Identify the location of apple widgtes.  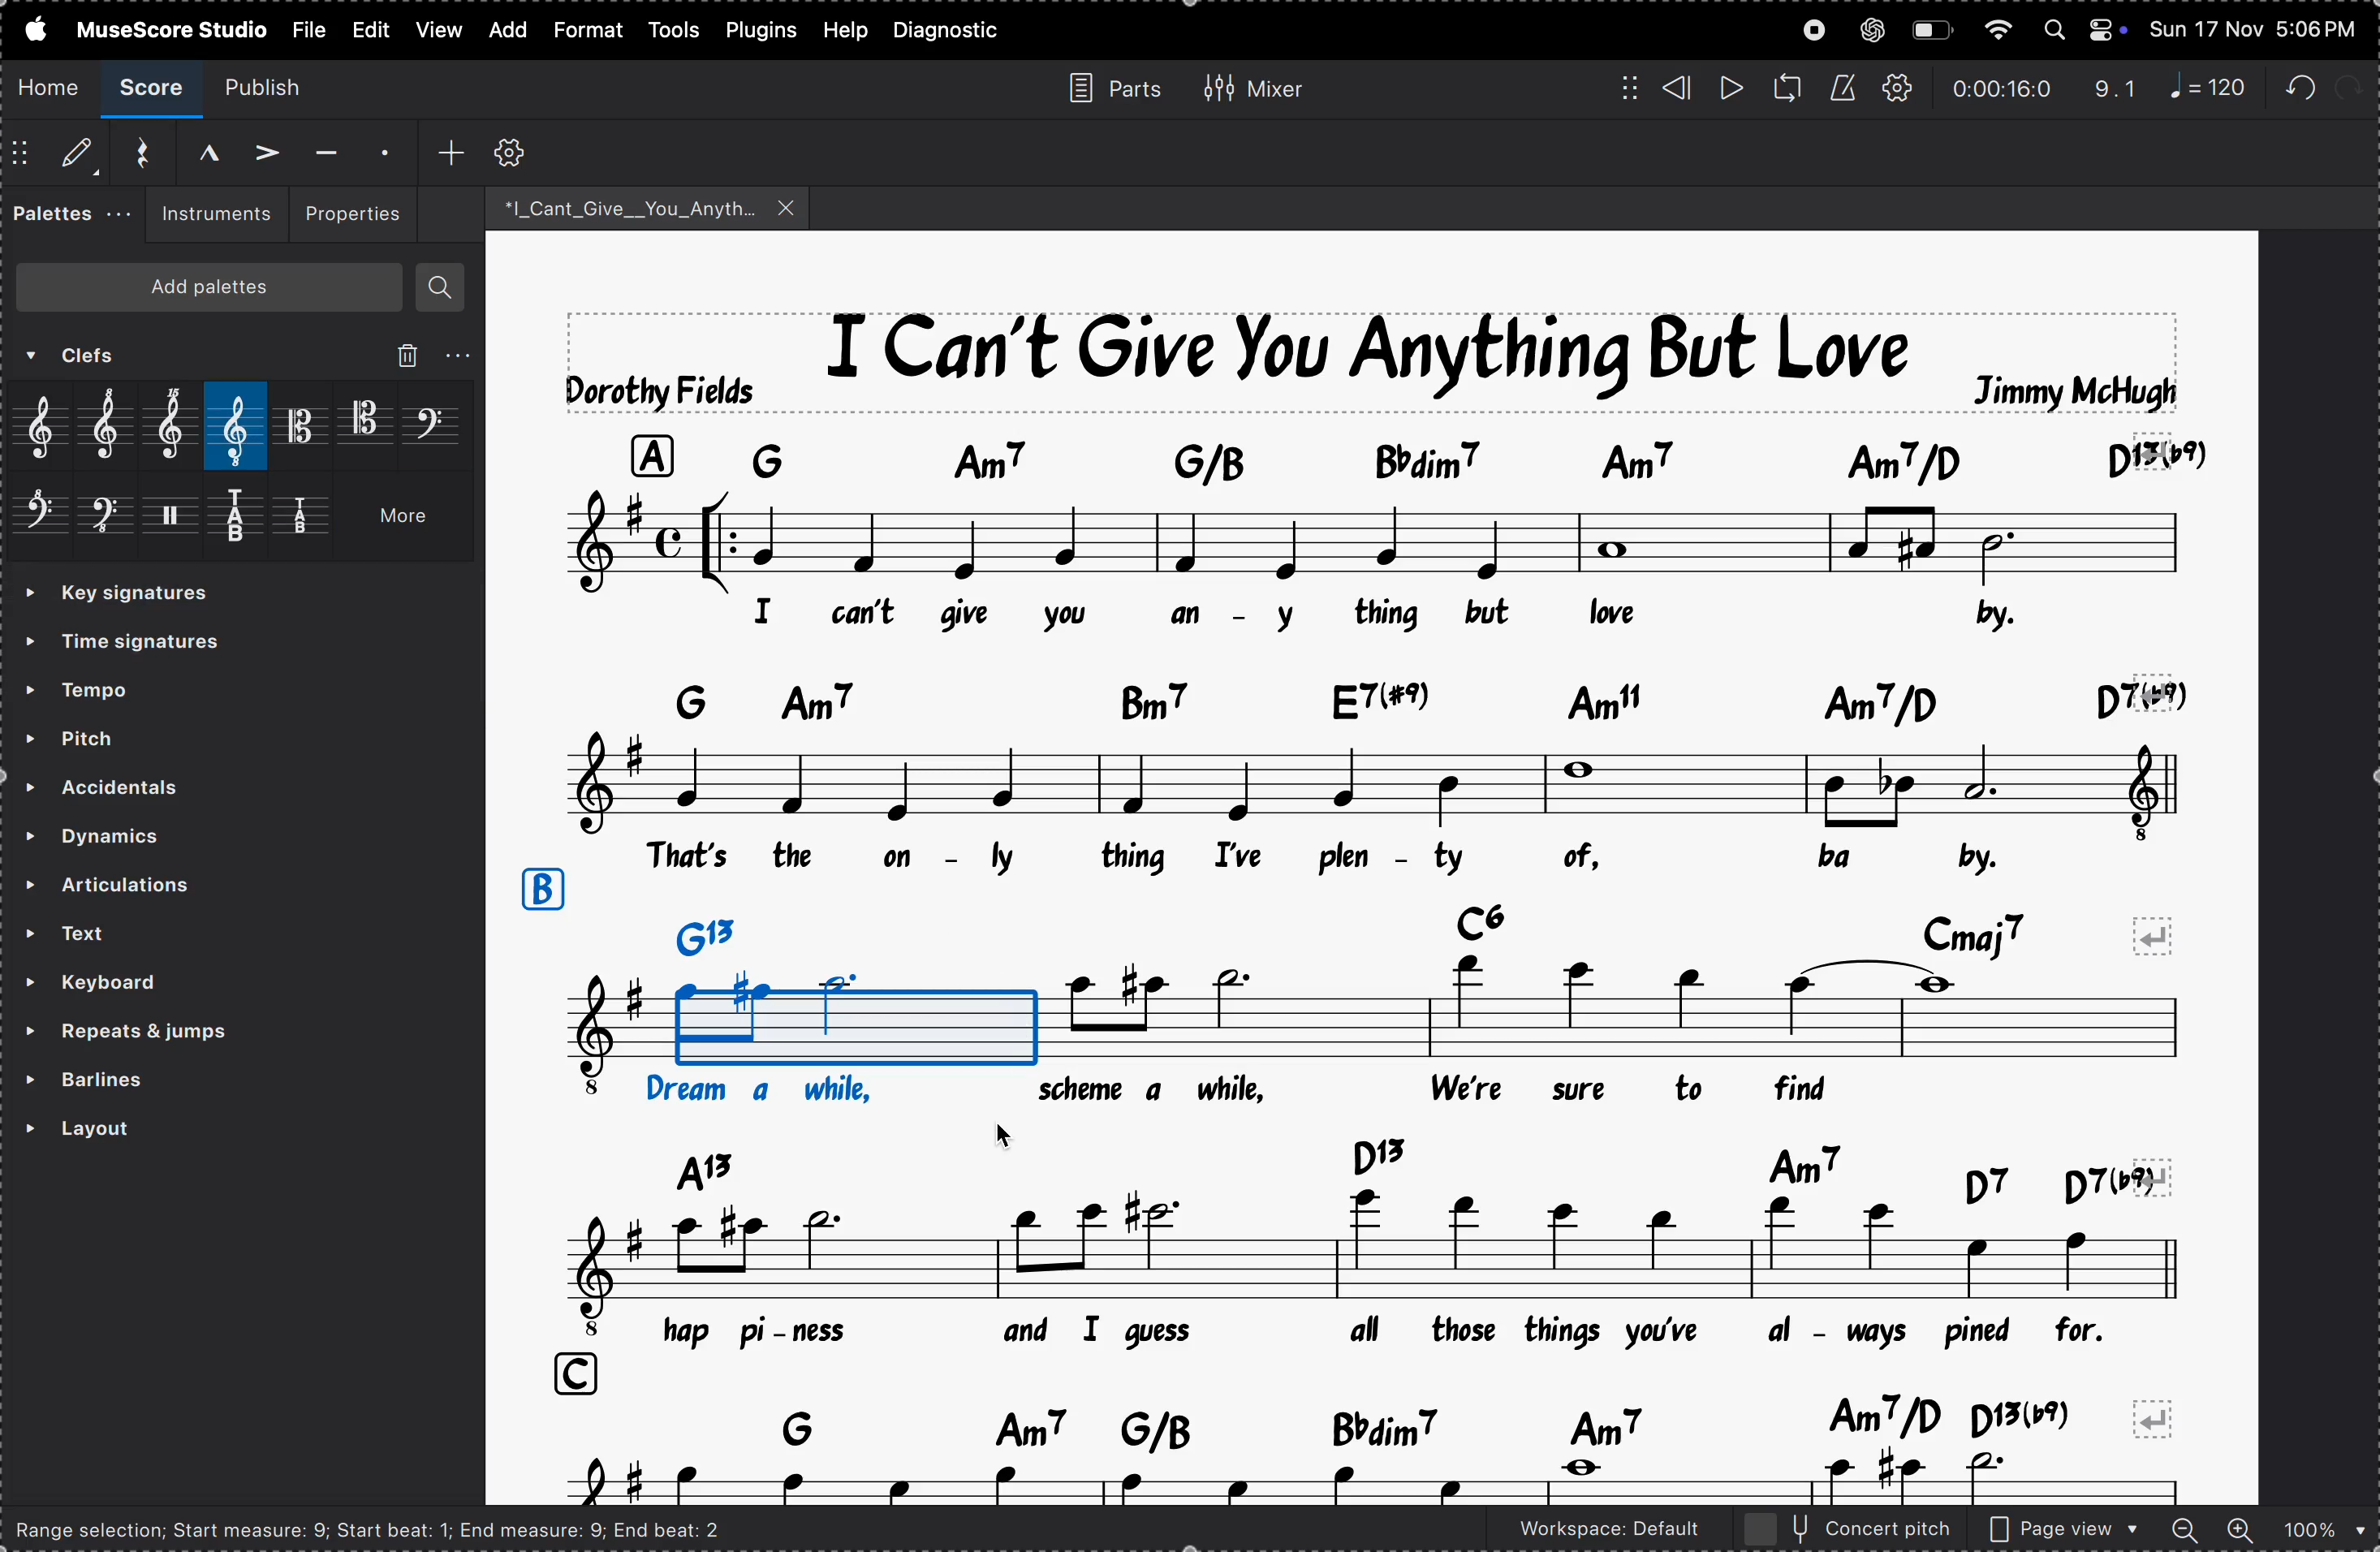
(2086, 29).